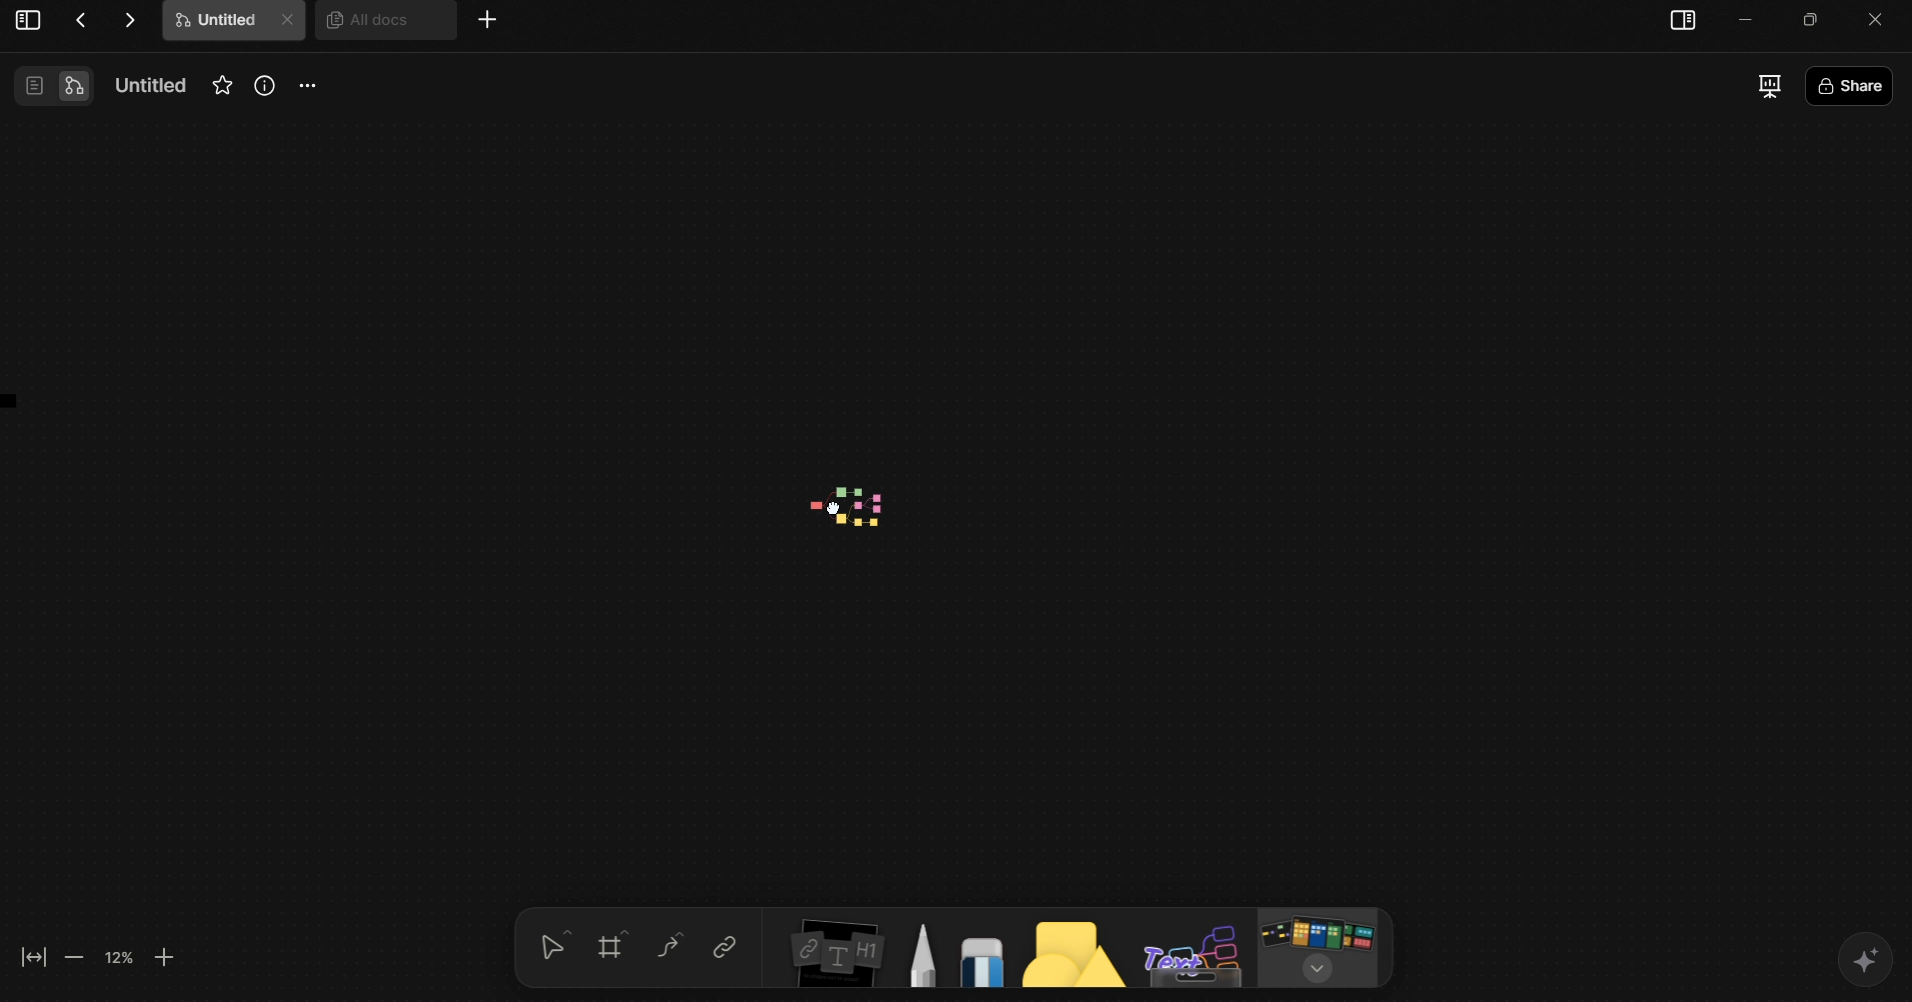 This screenshot has height=1002, width=1912. I want to click on close, so click(1885, 17).